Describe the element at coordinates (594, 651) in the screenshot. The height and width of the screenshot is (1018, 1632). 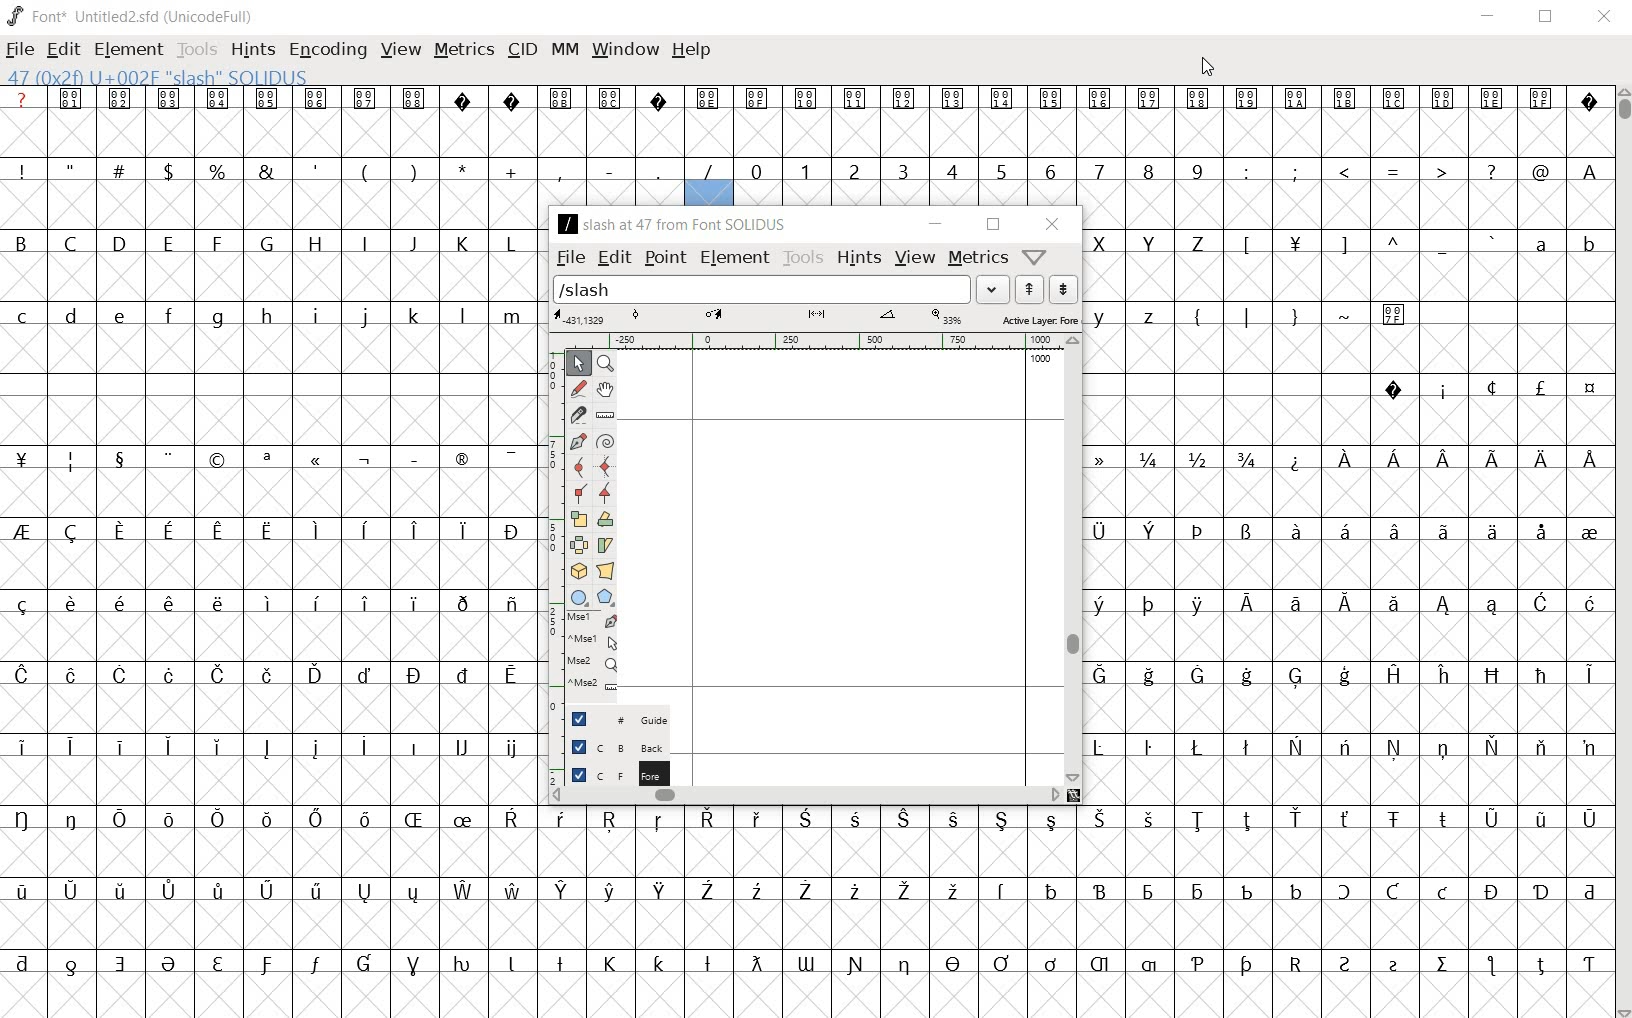
I see `mse1 mse1 mse2 mse2` at that location.